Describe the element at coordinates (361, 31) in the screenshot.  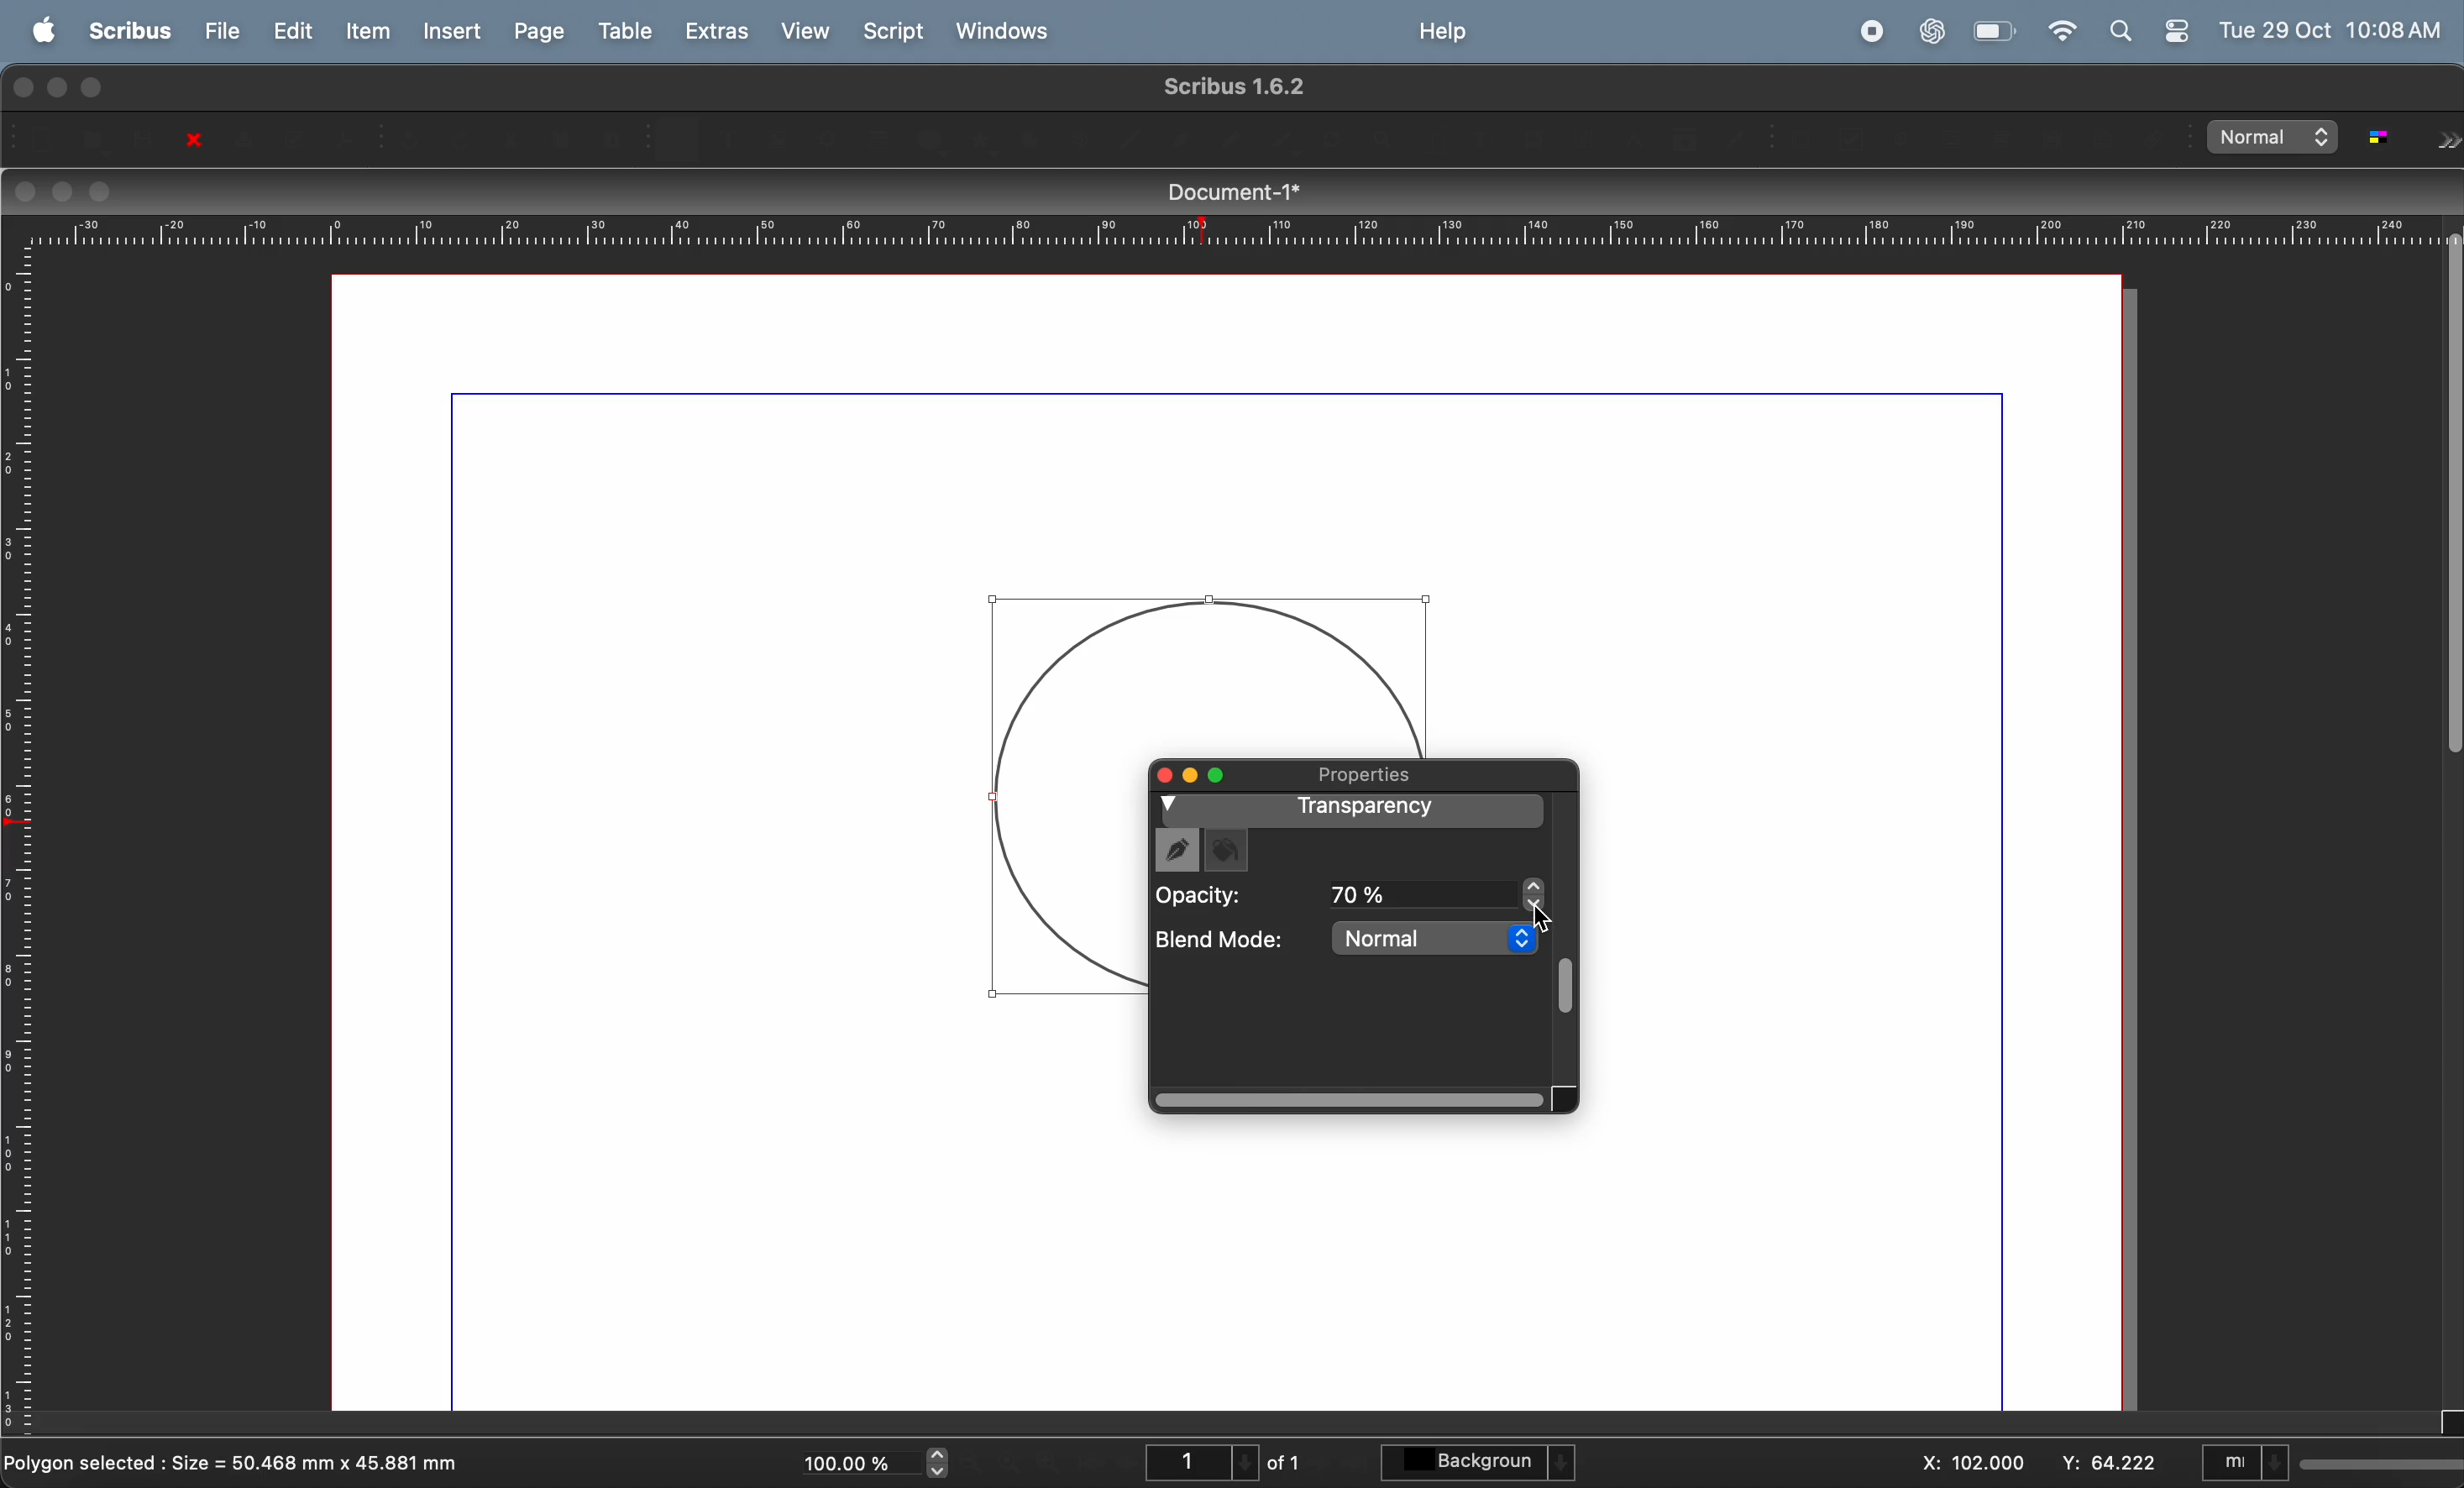
I see `item` at that location.